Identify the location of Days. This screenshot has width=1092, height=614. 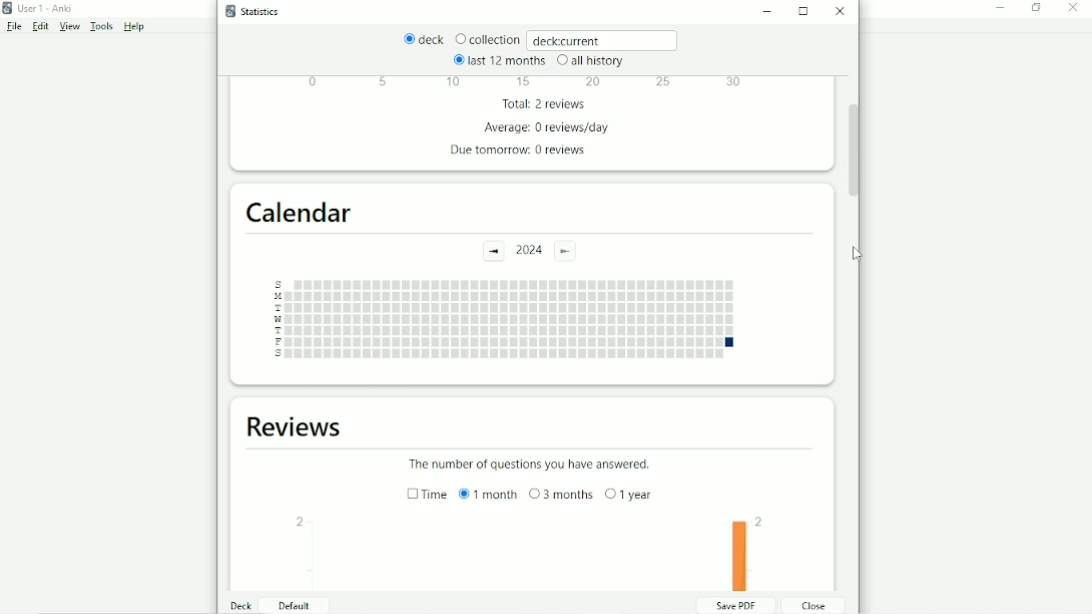
(506, 318).